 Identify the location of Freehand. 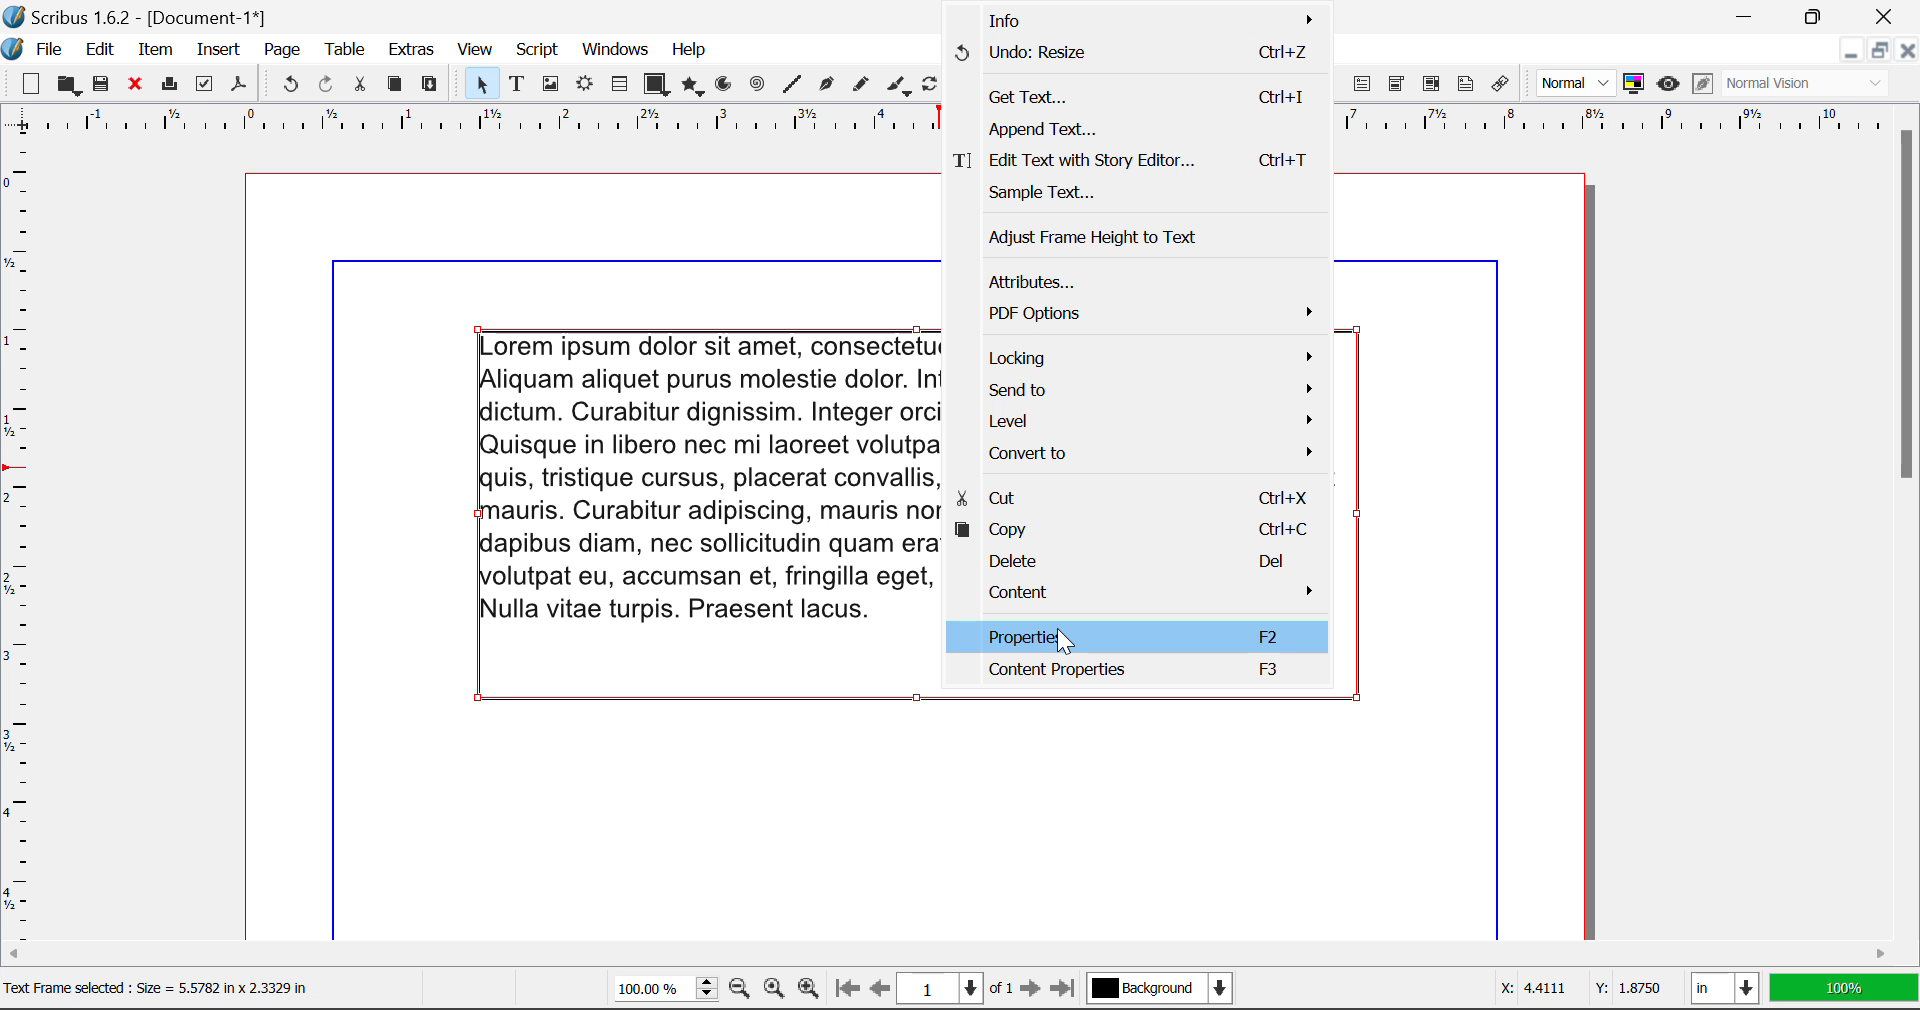
(862, 89).